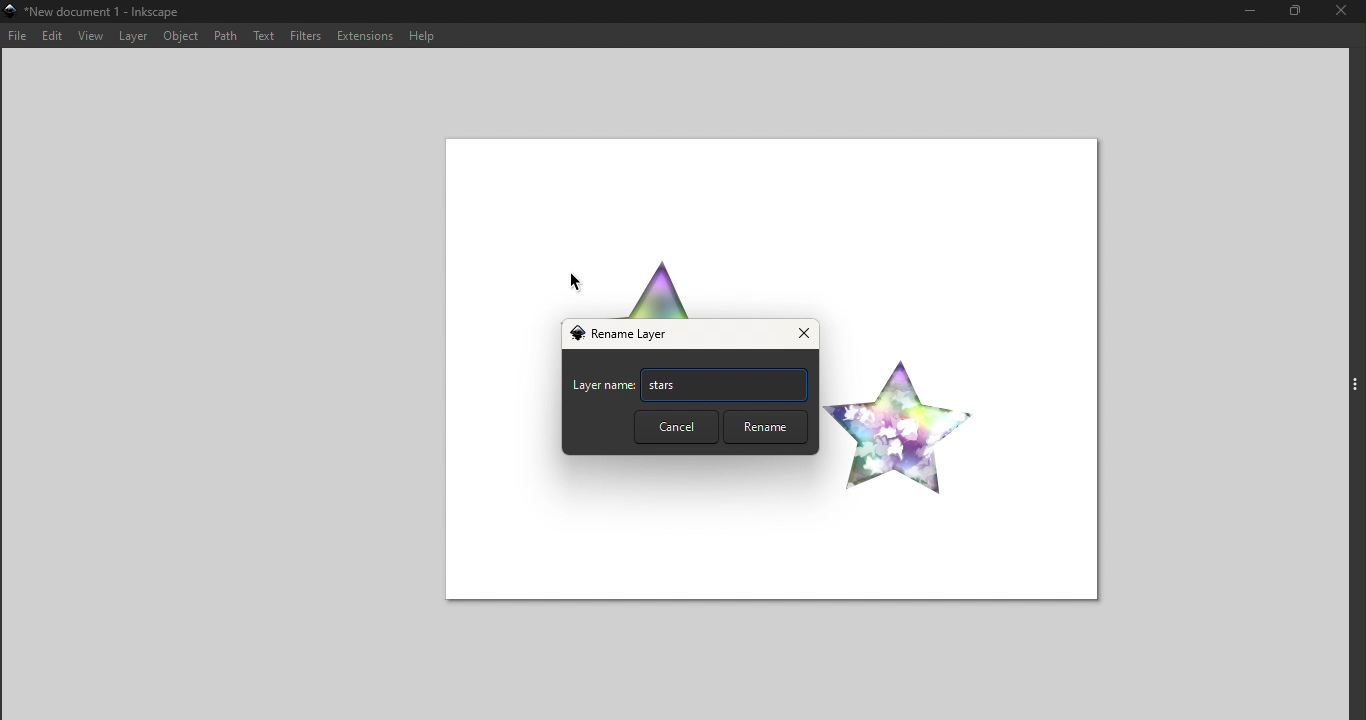 Image resolution: width=1366 pixels, height=720 pixels. What do you see at coordinates (87, 37) in the screenshot?
I see `view` at bounding box center [87, 37].